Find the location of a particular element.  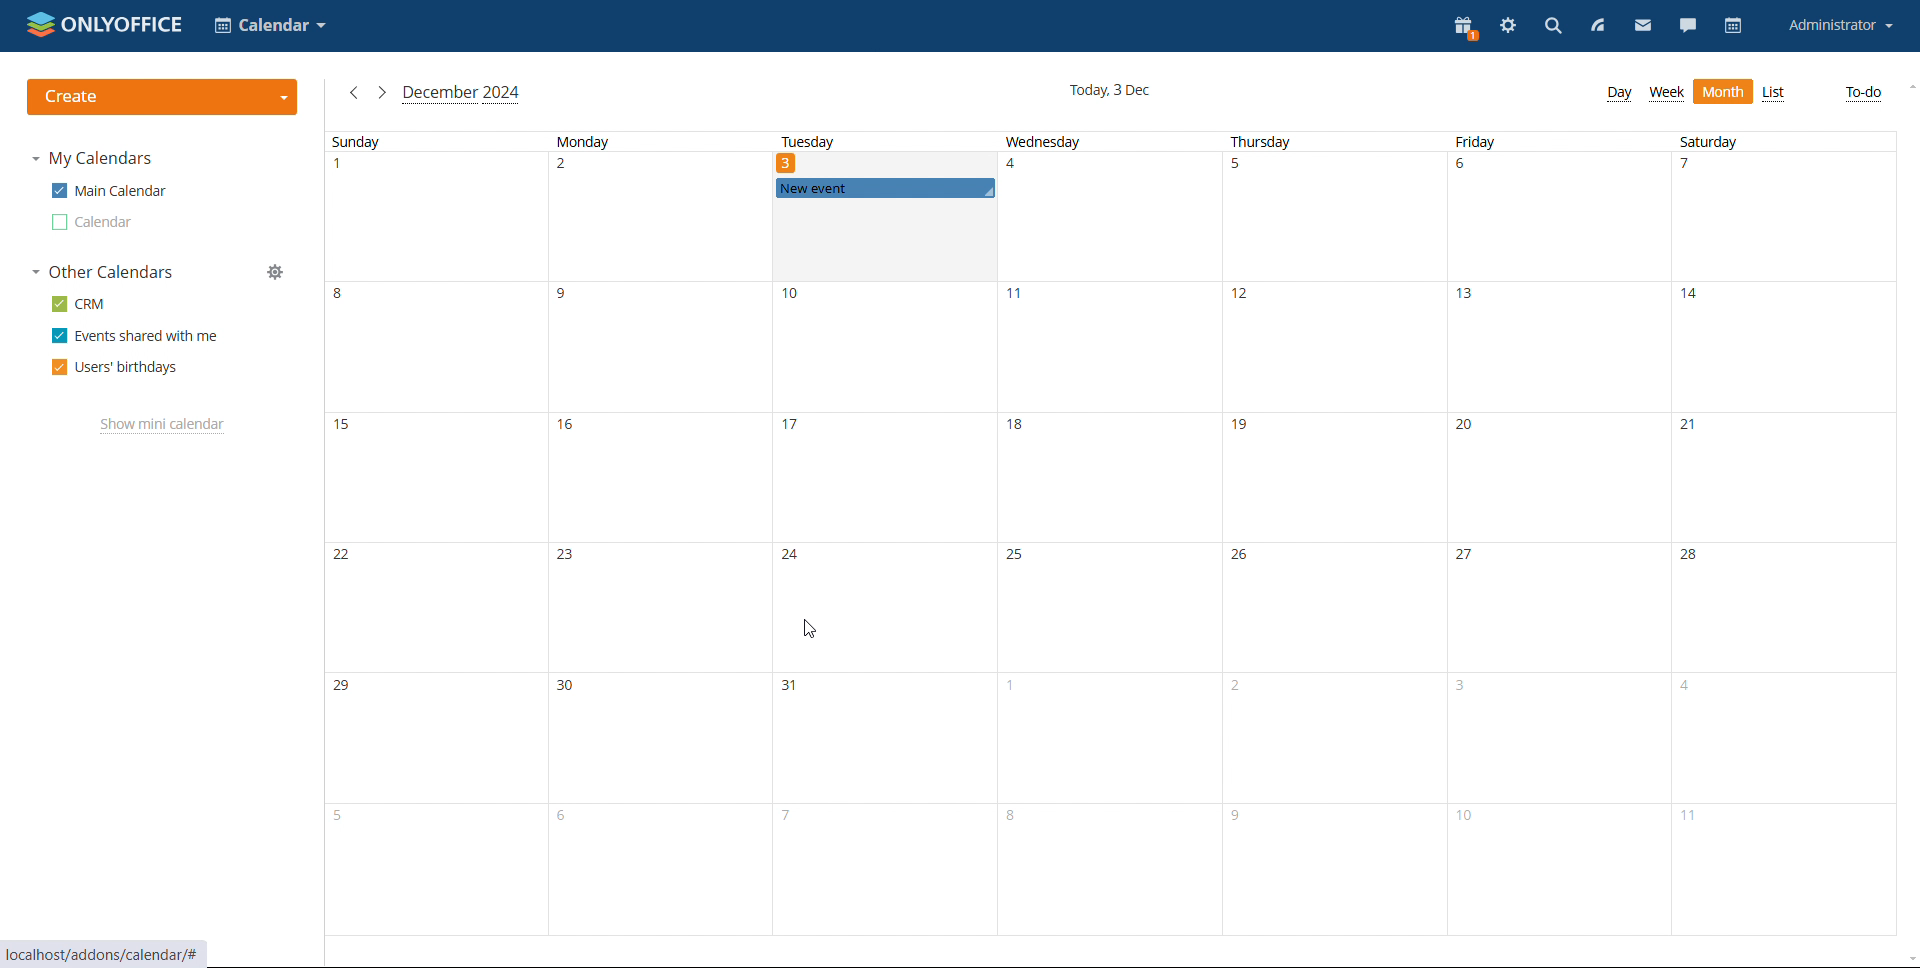

cursor is located at coordinates (808, 629).